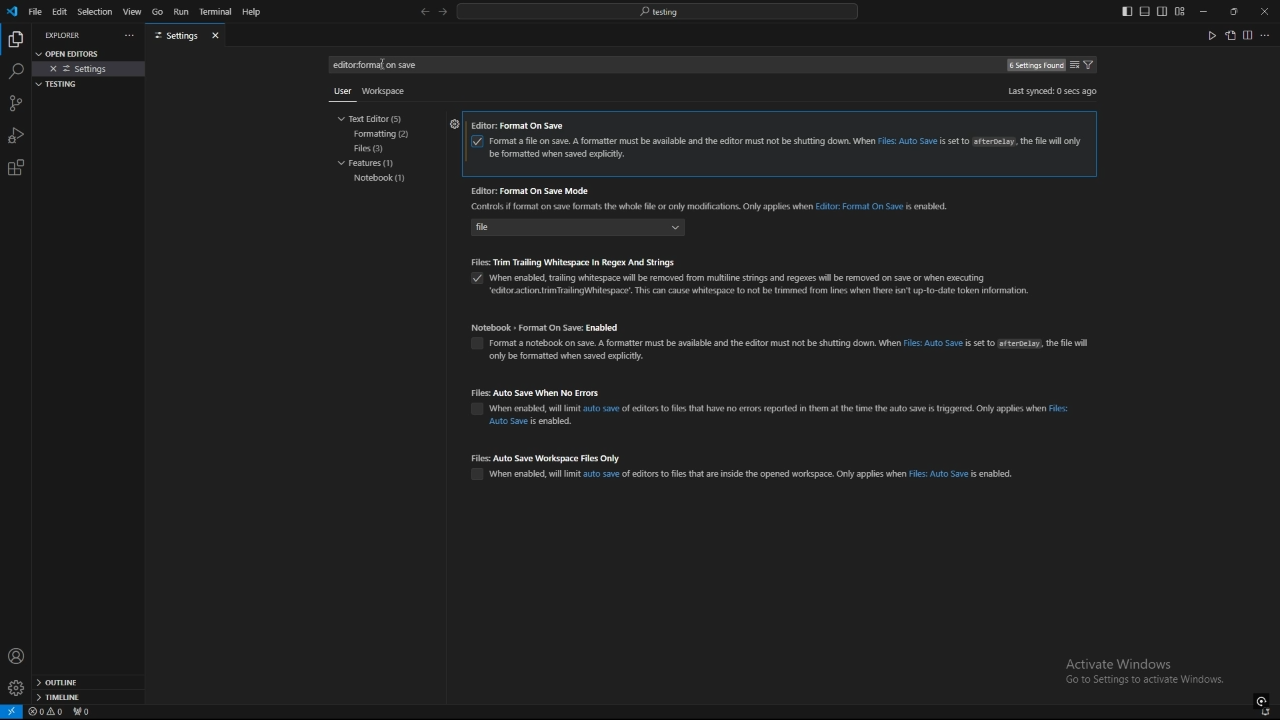  Describe the element at coordinates (384, 134) in the screenshot. I see `formatting` at that location.